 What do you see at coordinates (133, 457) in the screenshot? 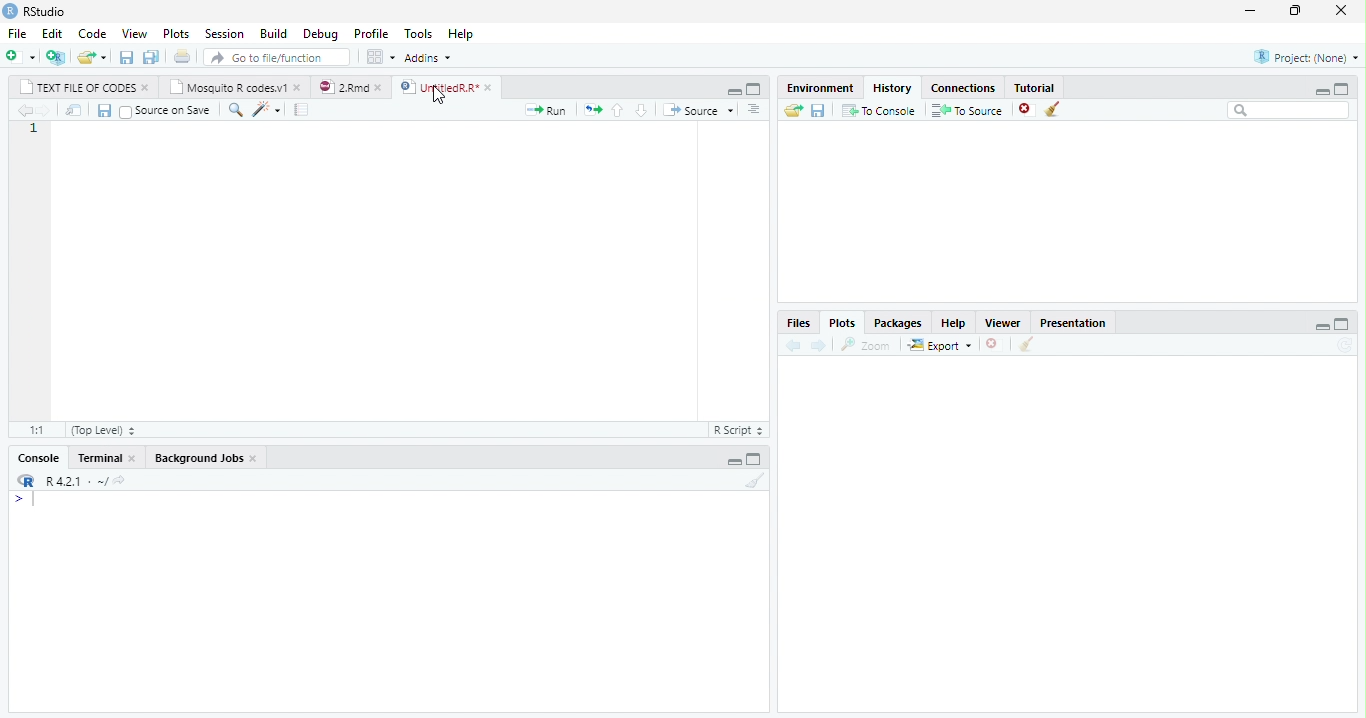
I see `close` at bounding box center [133, 457].